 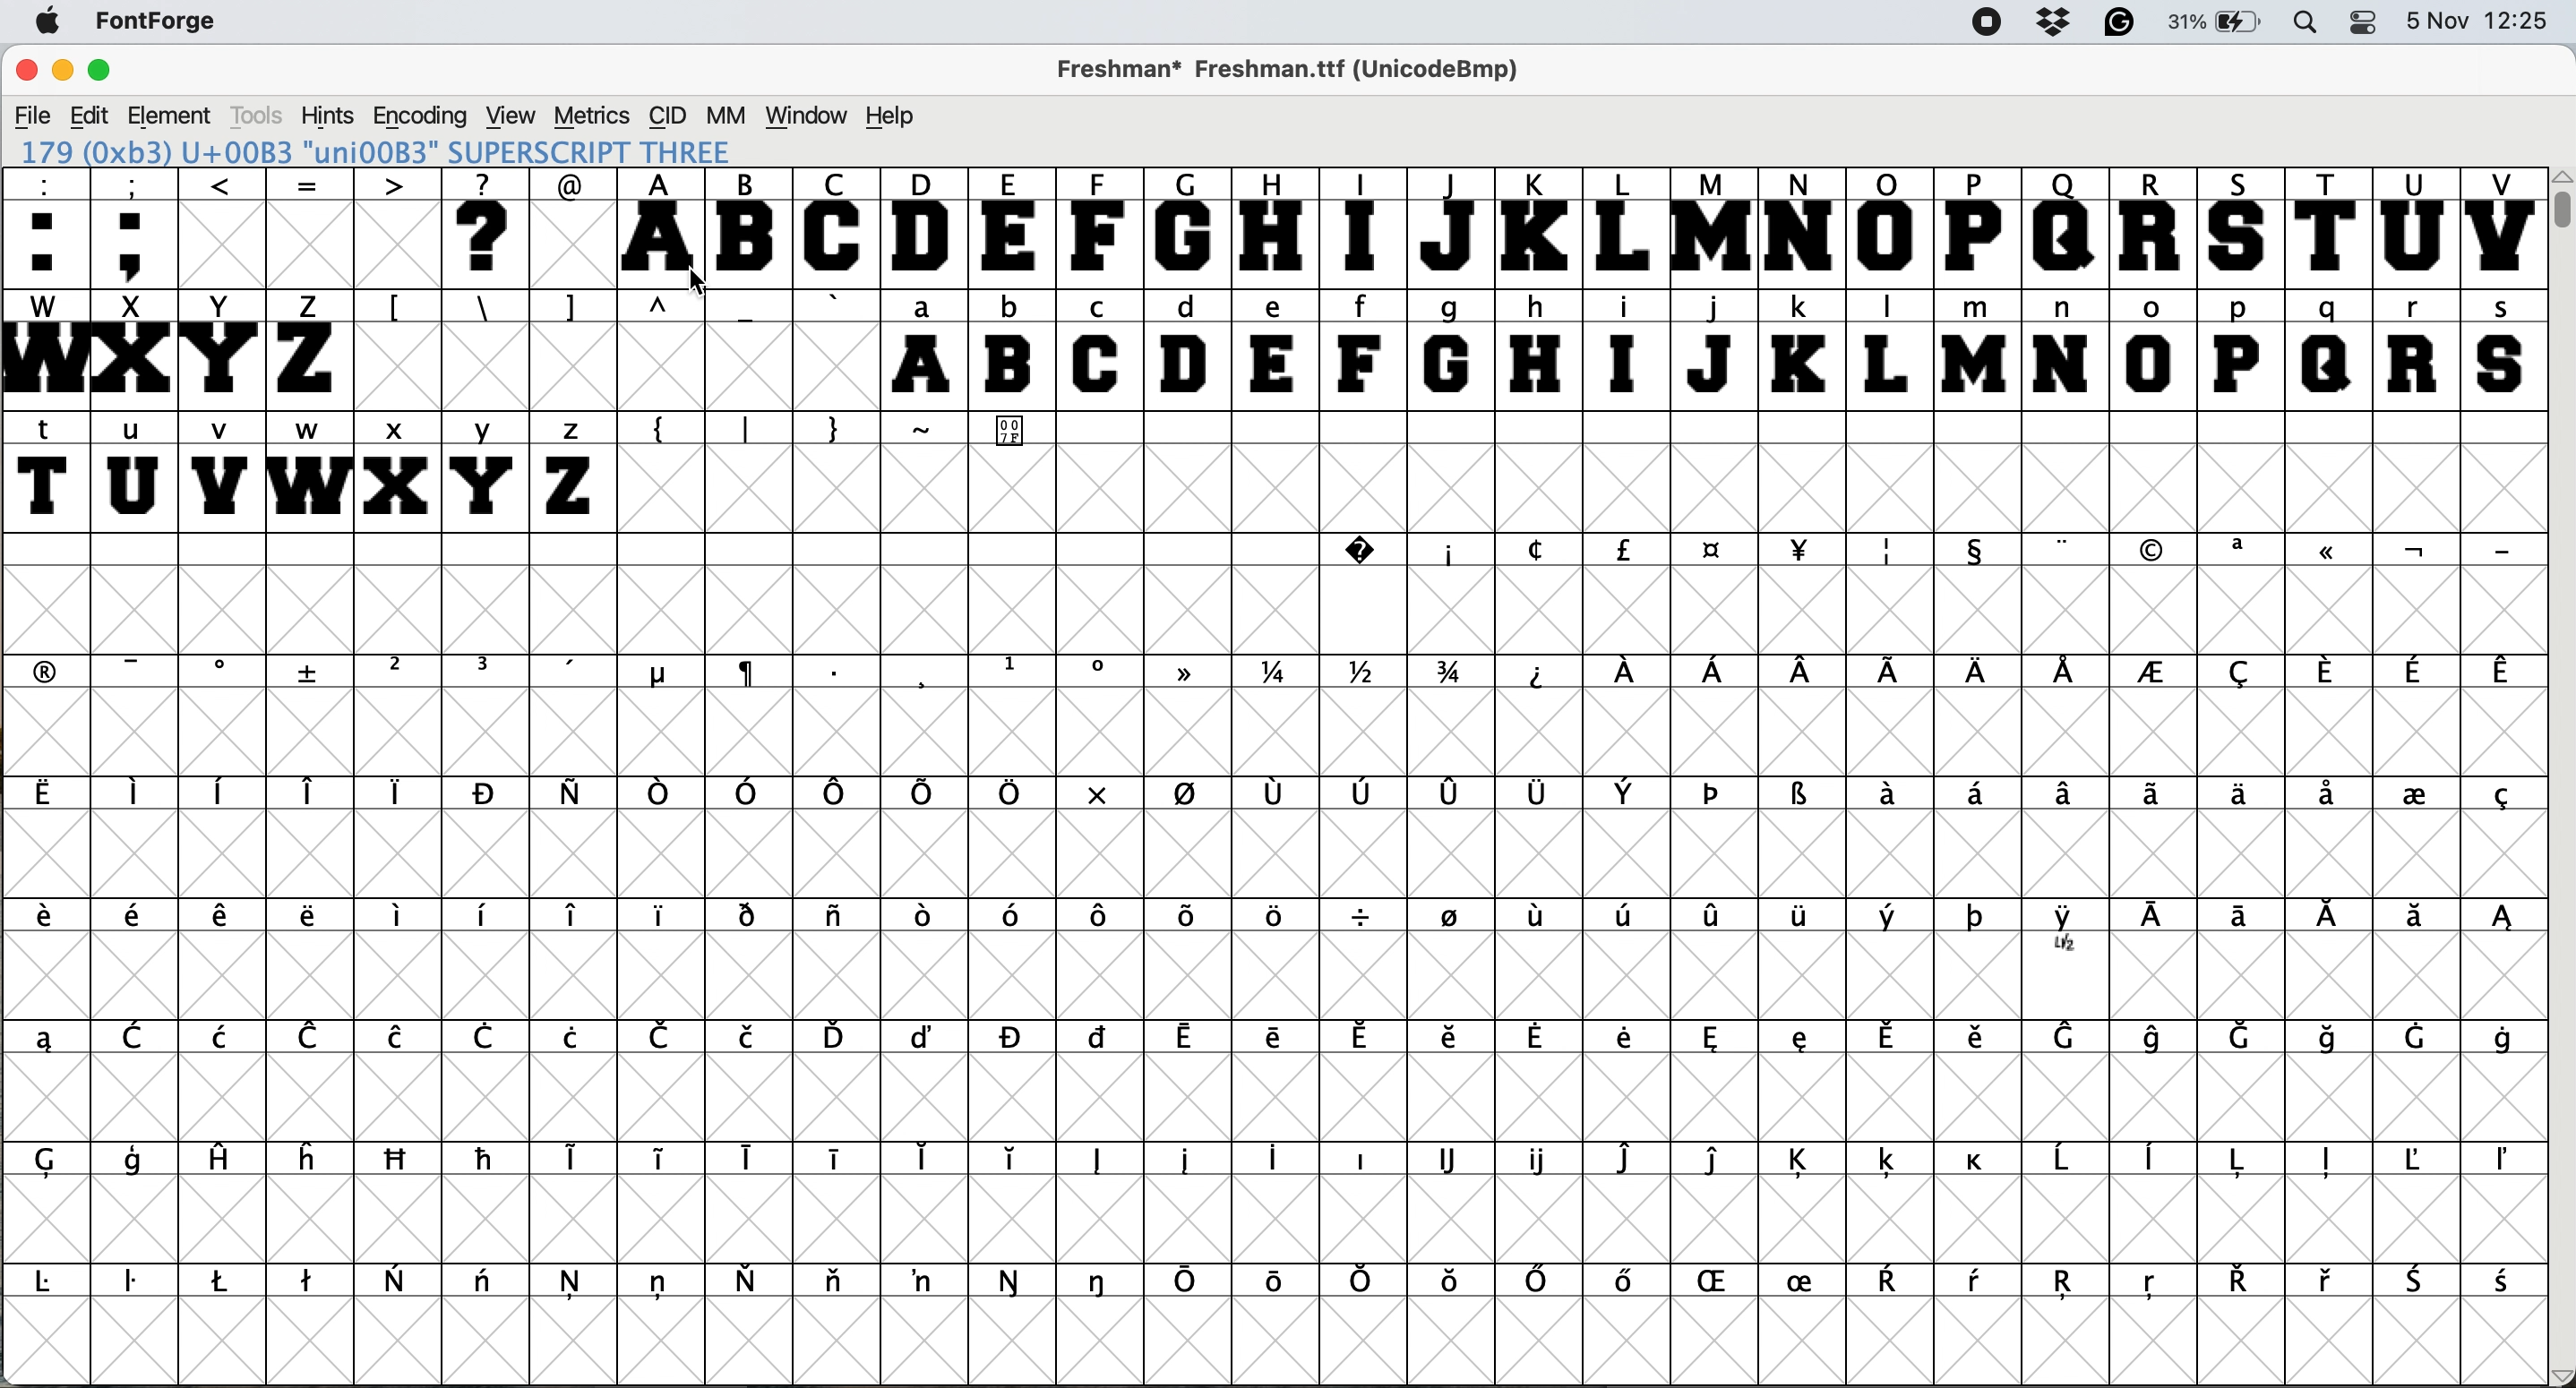 I want to click on symbol, so click(x=2502, y=1283).